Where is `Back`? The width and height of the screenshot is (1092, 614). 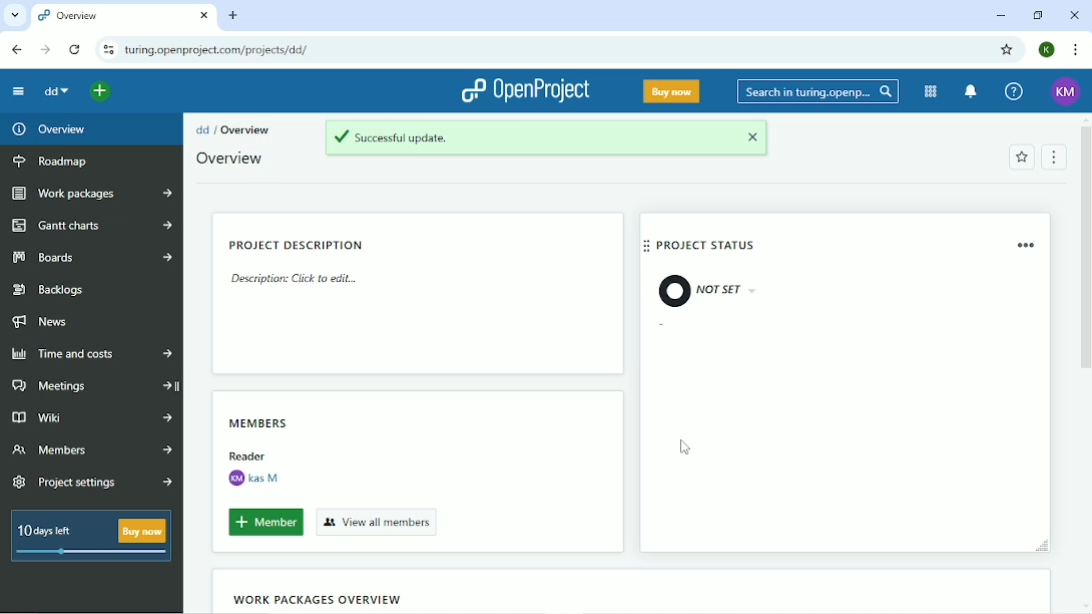
Back is located at coordinates (16, 50).